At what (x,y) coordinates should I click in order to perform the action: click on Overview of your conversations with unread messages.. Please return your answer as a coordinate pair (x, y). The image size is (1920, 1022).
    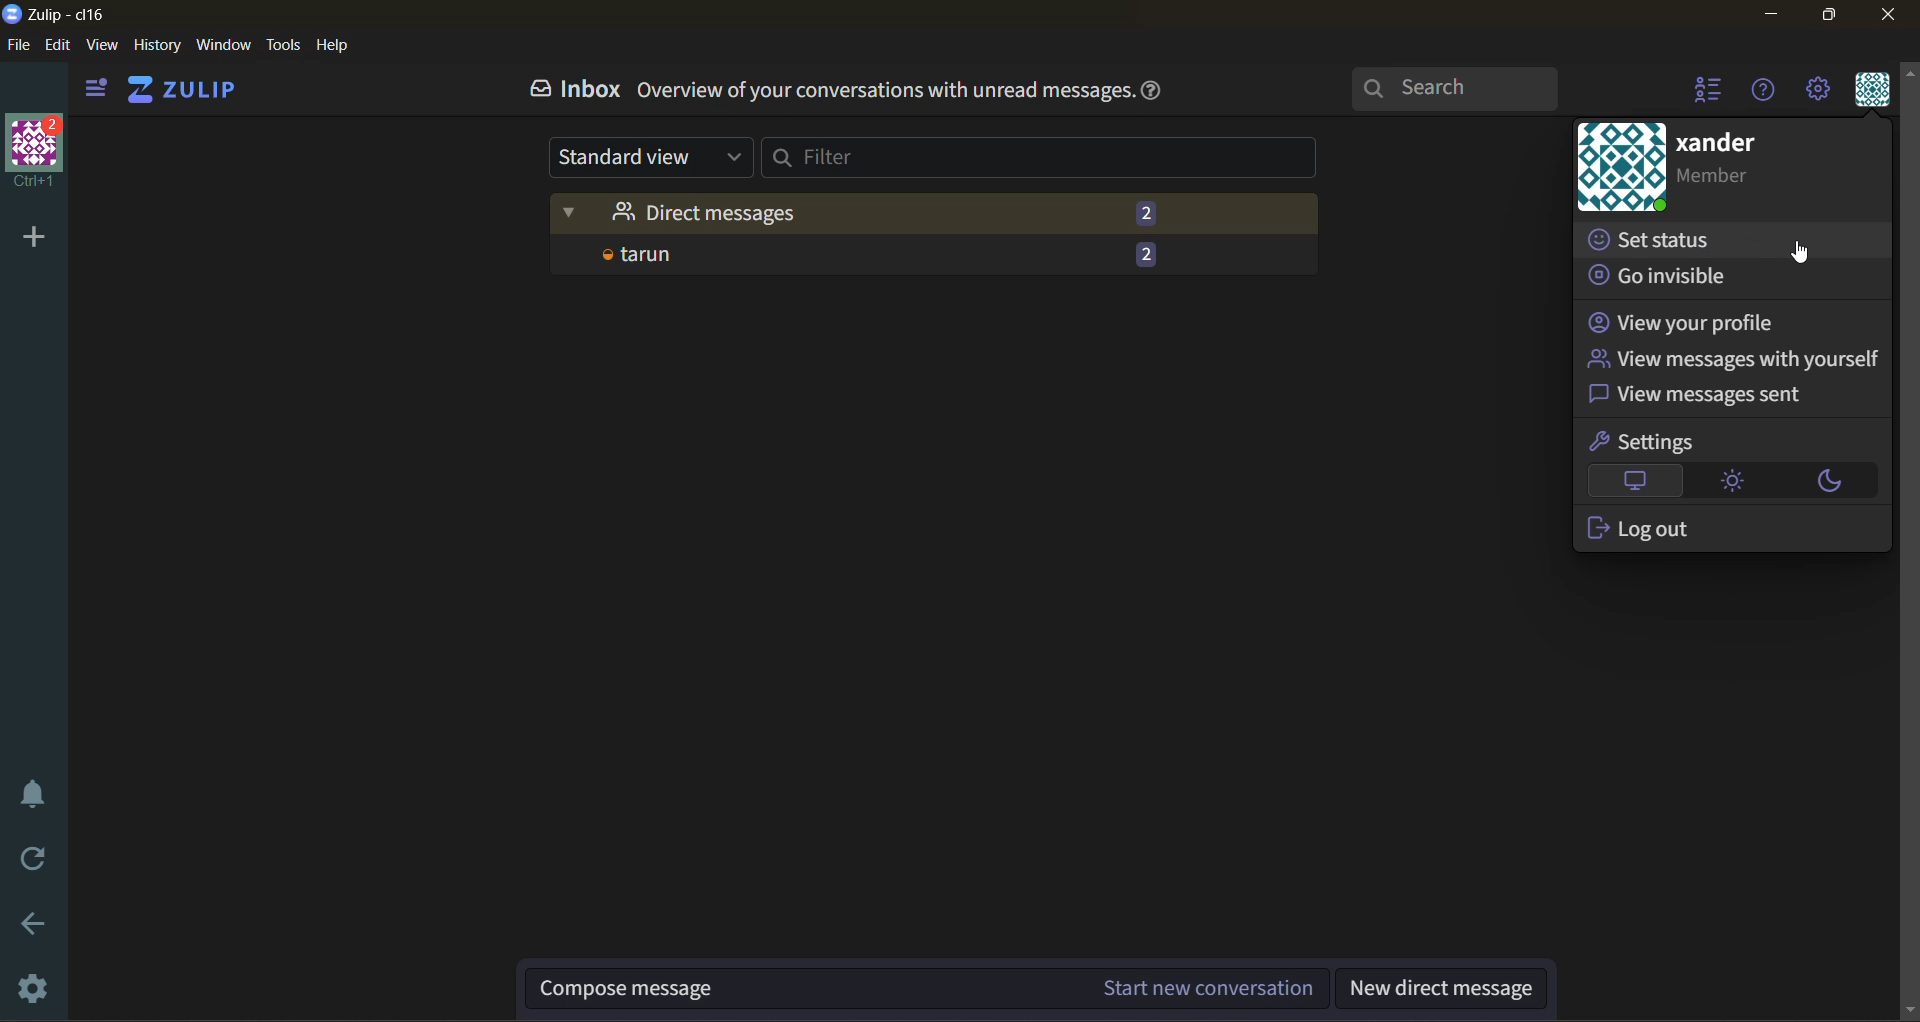
    Looking at the image, I should click on (884, 93).